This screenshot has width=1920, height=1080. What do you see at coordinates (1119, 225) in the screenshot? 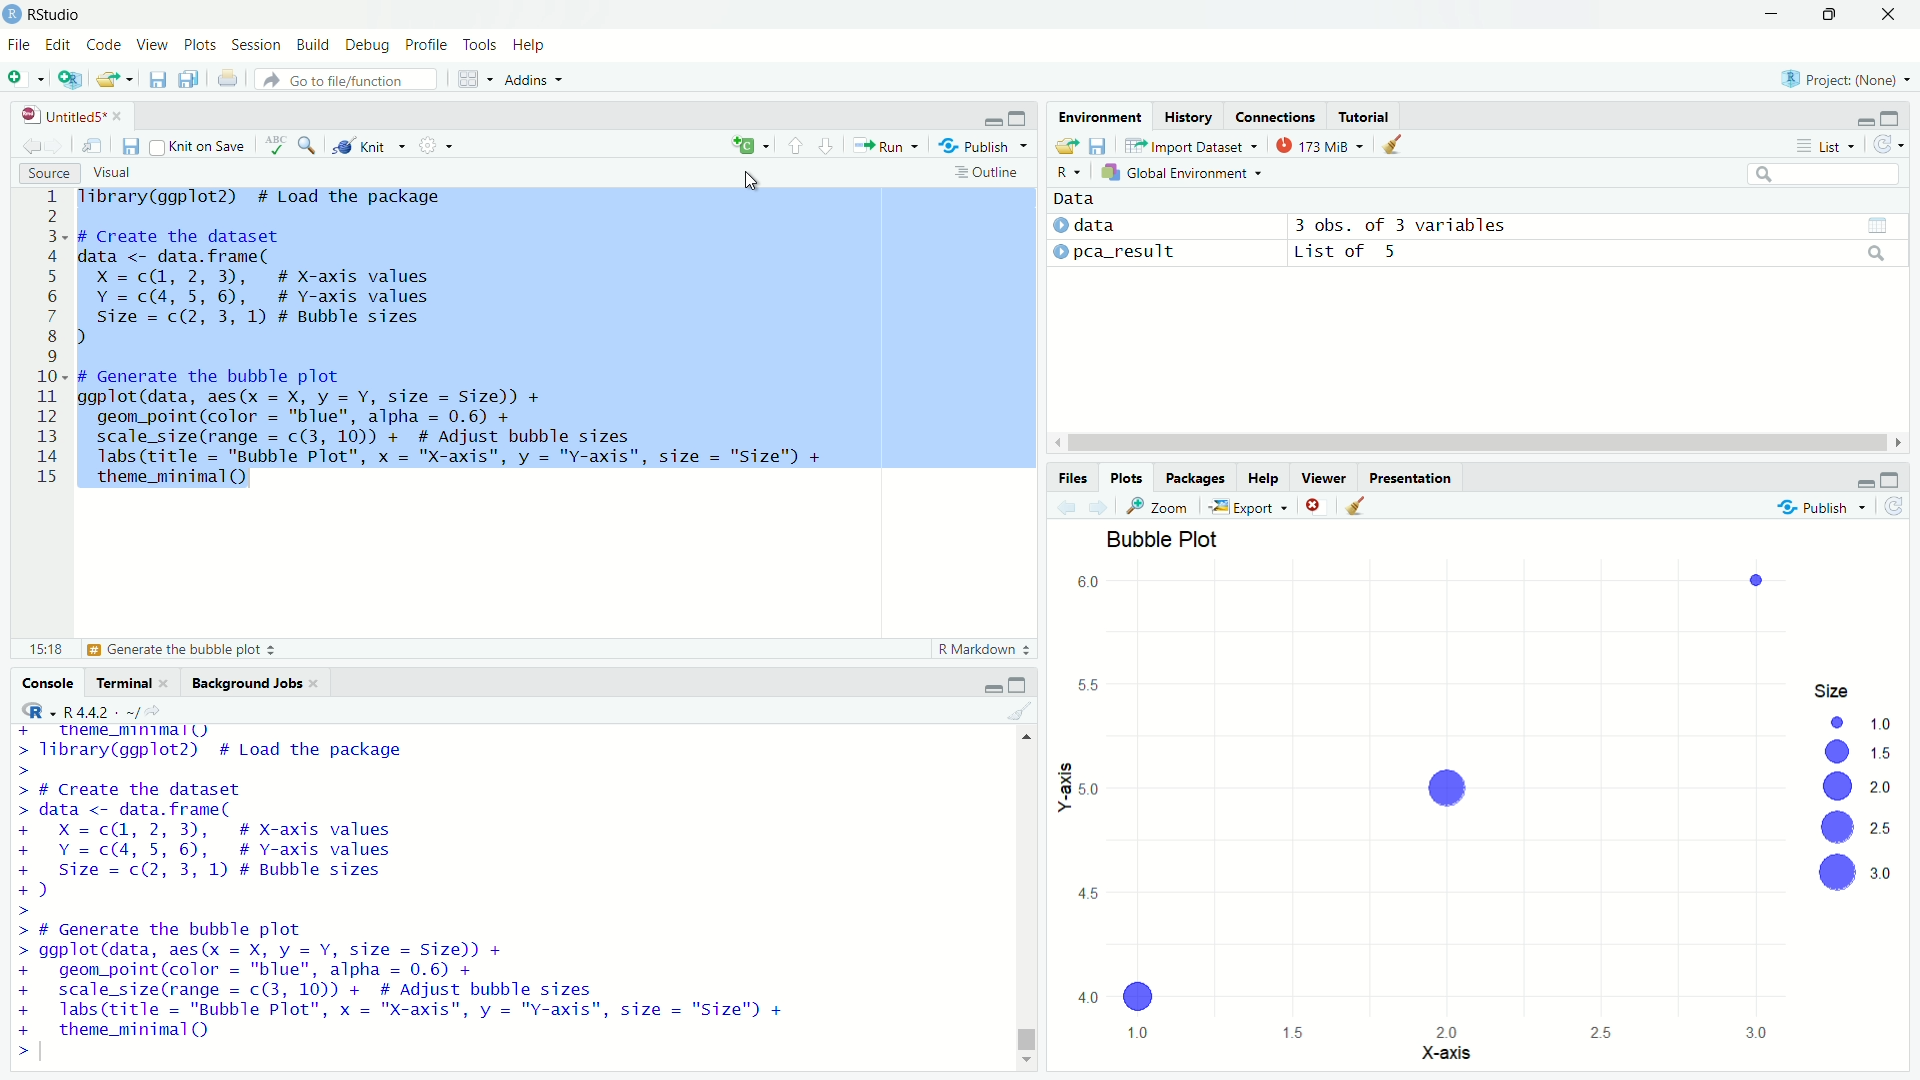
I see `data 1 : data` at bounding box center [1119, 225].